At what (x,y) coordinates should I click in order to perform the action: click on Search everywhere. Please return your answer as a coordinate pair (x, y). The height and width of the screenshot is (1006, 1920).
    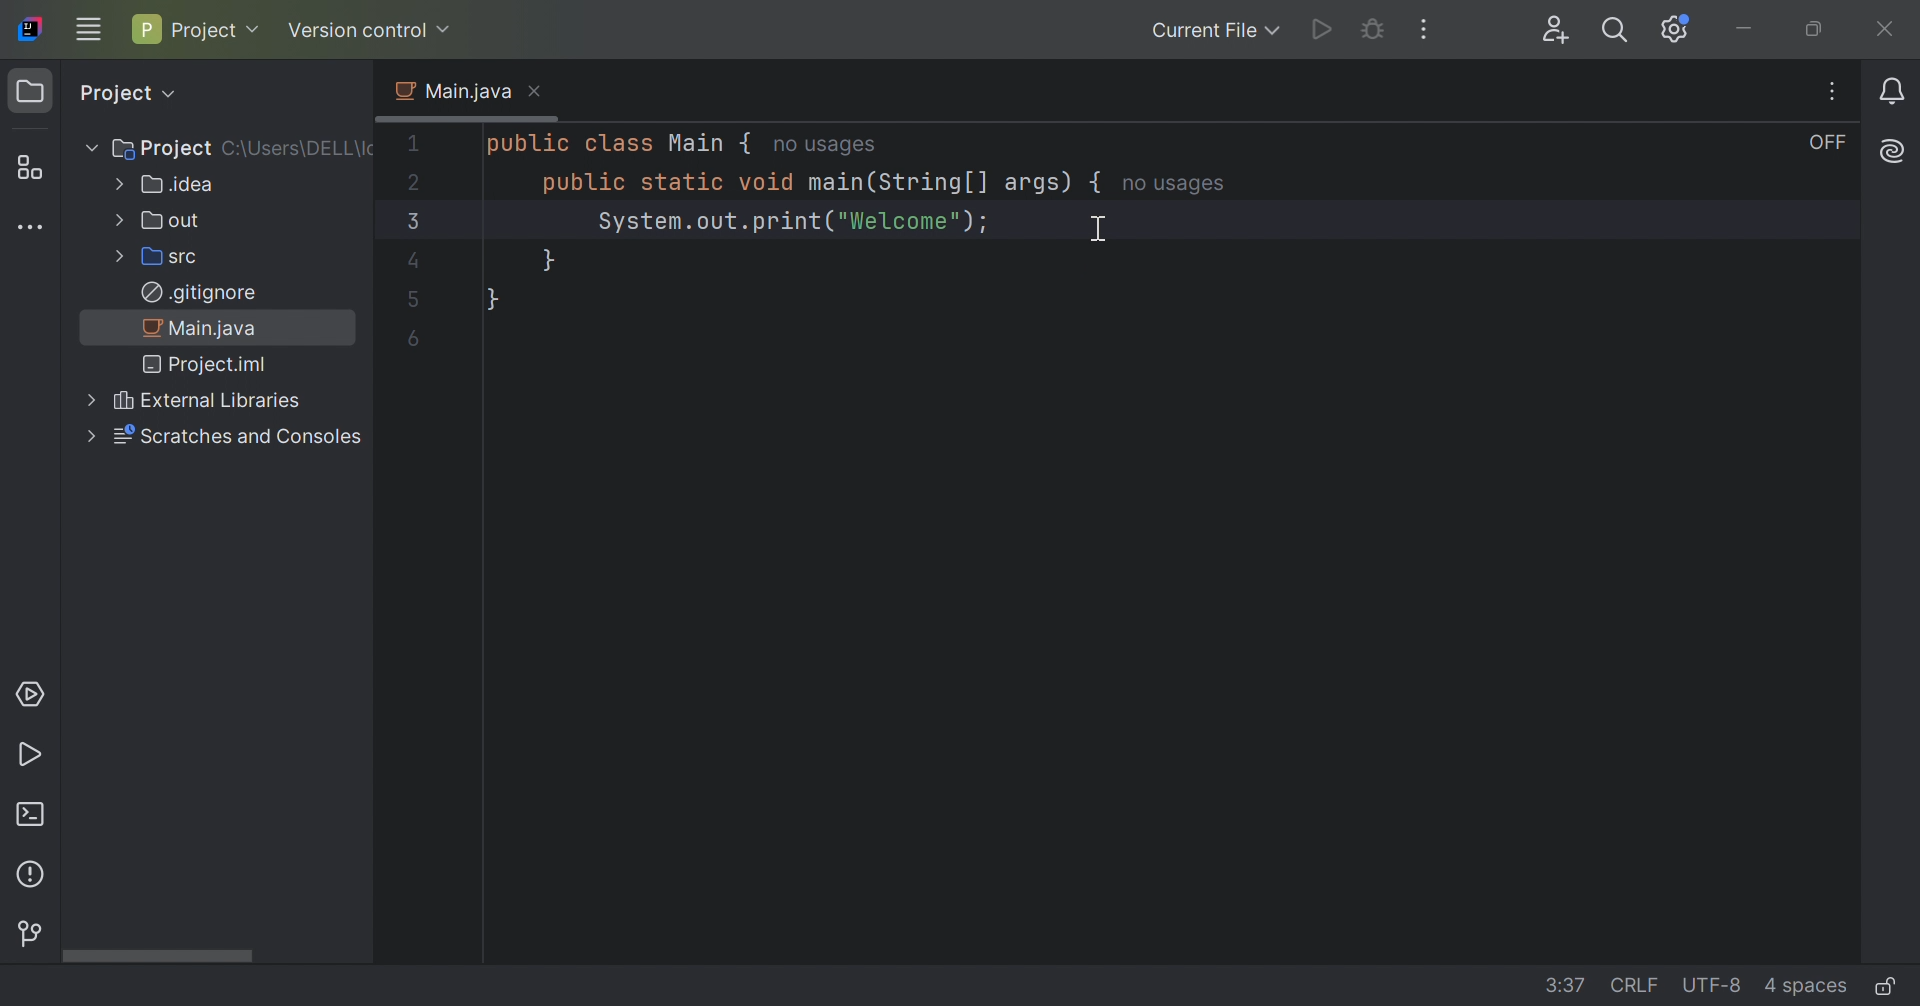
    Looking at the image, I should click on (1613, 32).